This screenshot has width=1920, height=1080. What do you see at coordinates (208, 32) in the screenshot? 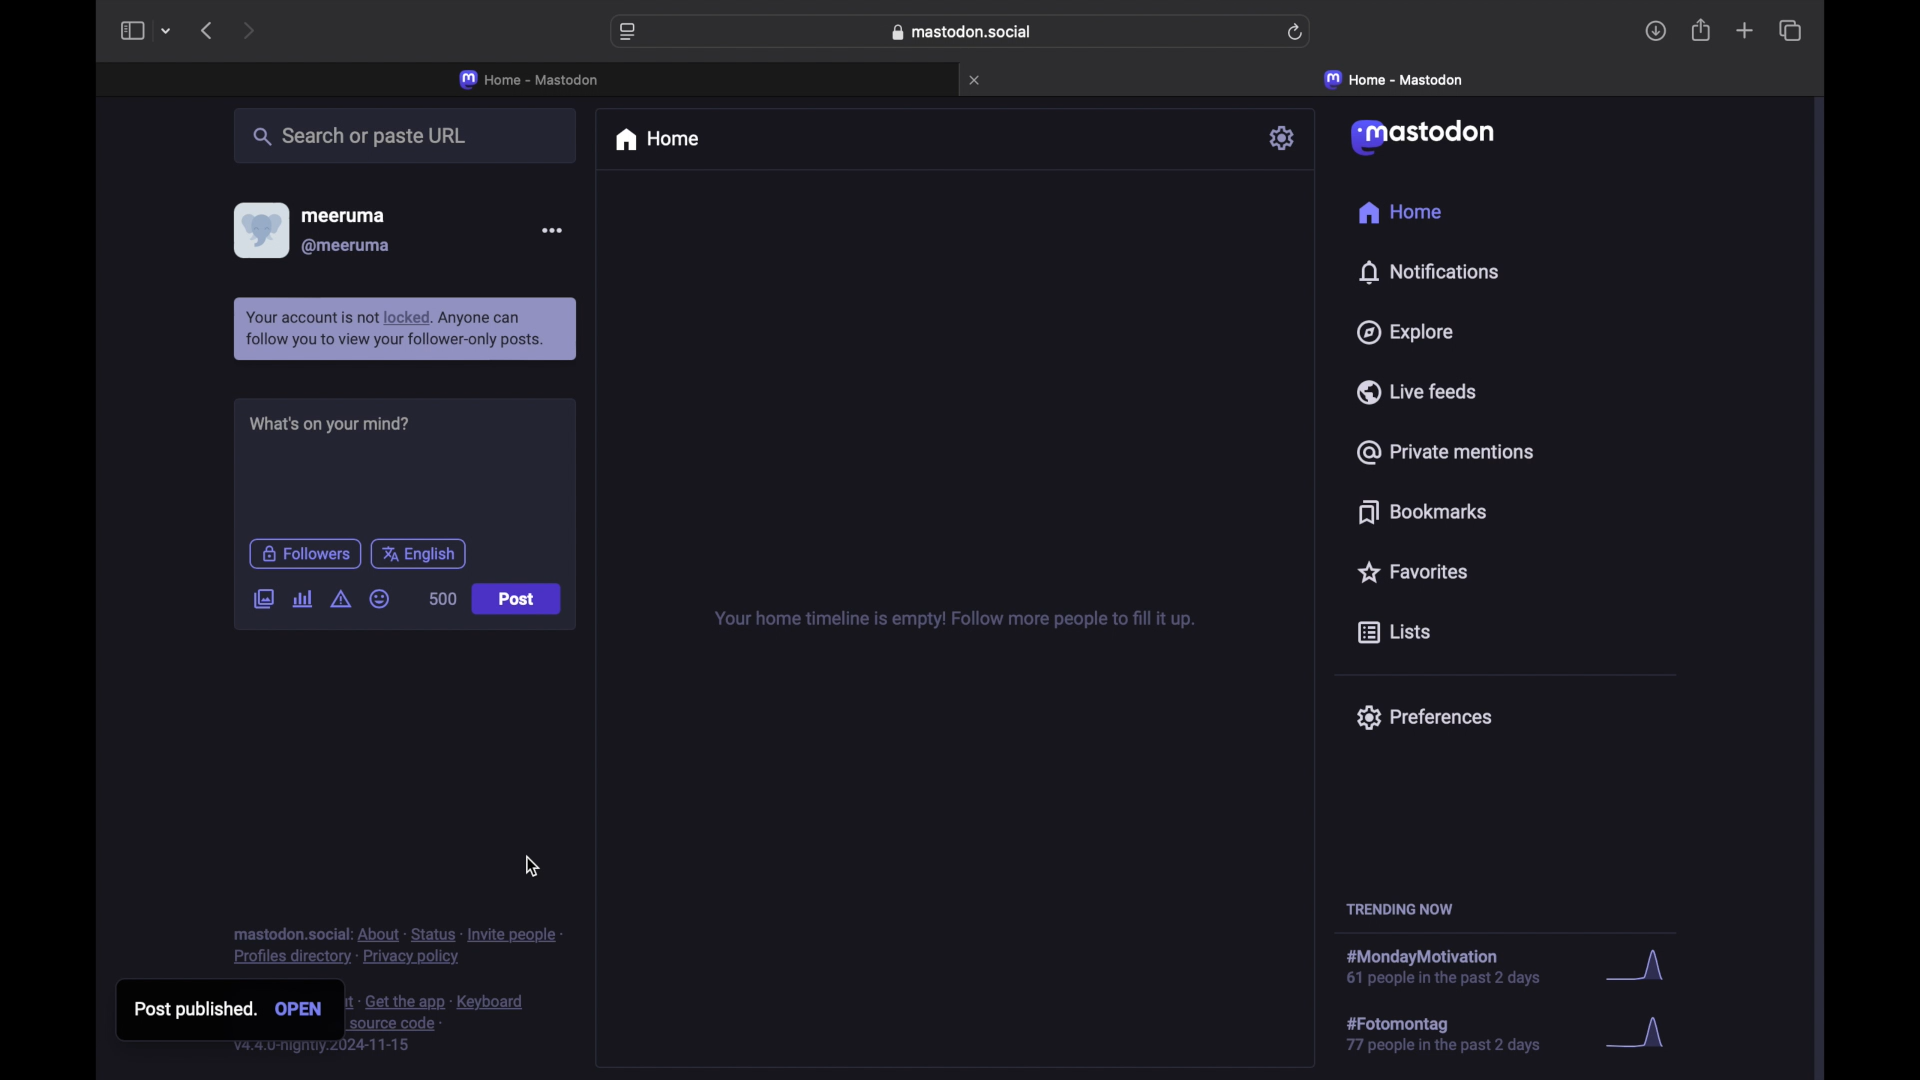
I see `previous` at bounding box center [208, 32].